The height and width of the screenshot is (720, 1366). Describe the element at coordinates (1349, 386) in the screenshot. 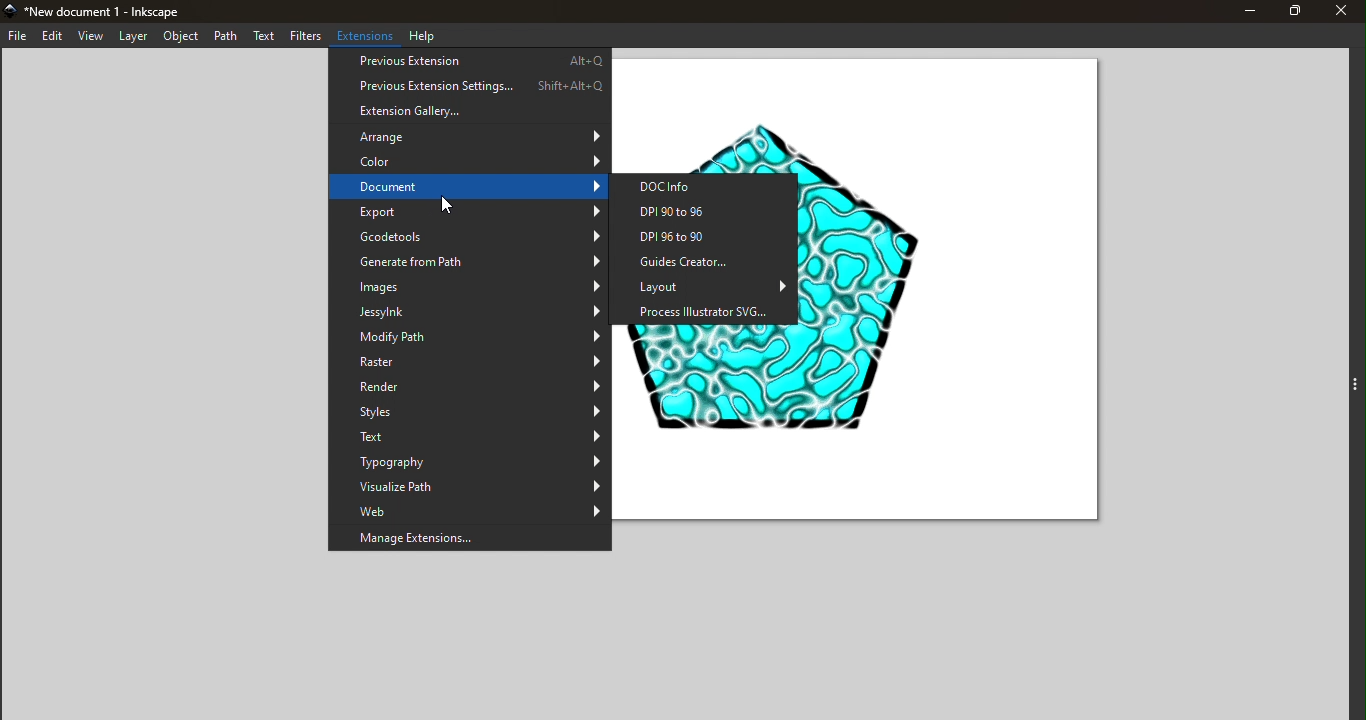

I see `Toggle command panel` at that location.